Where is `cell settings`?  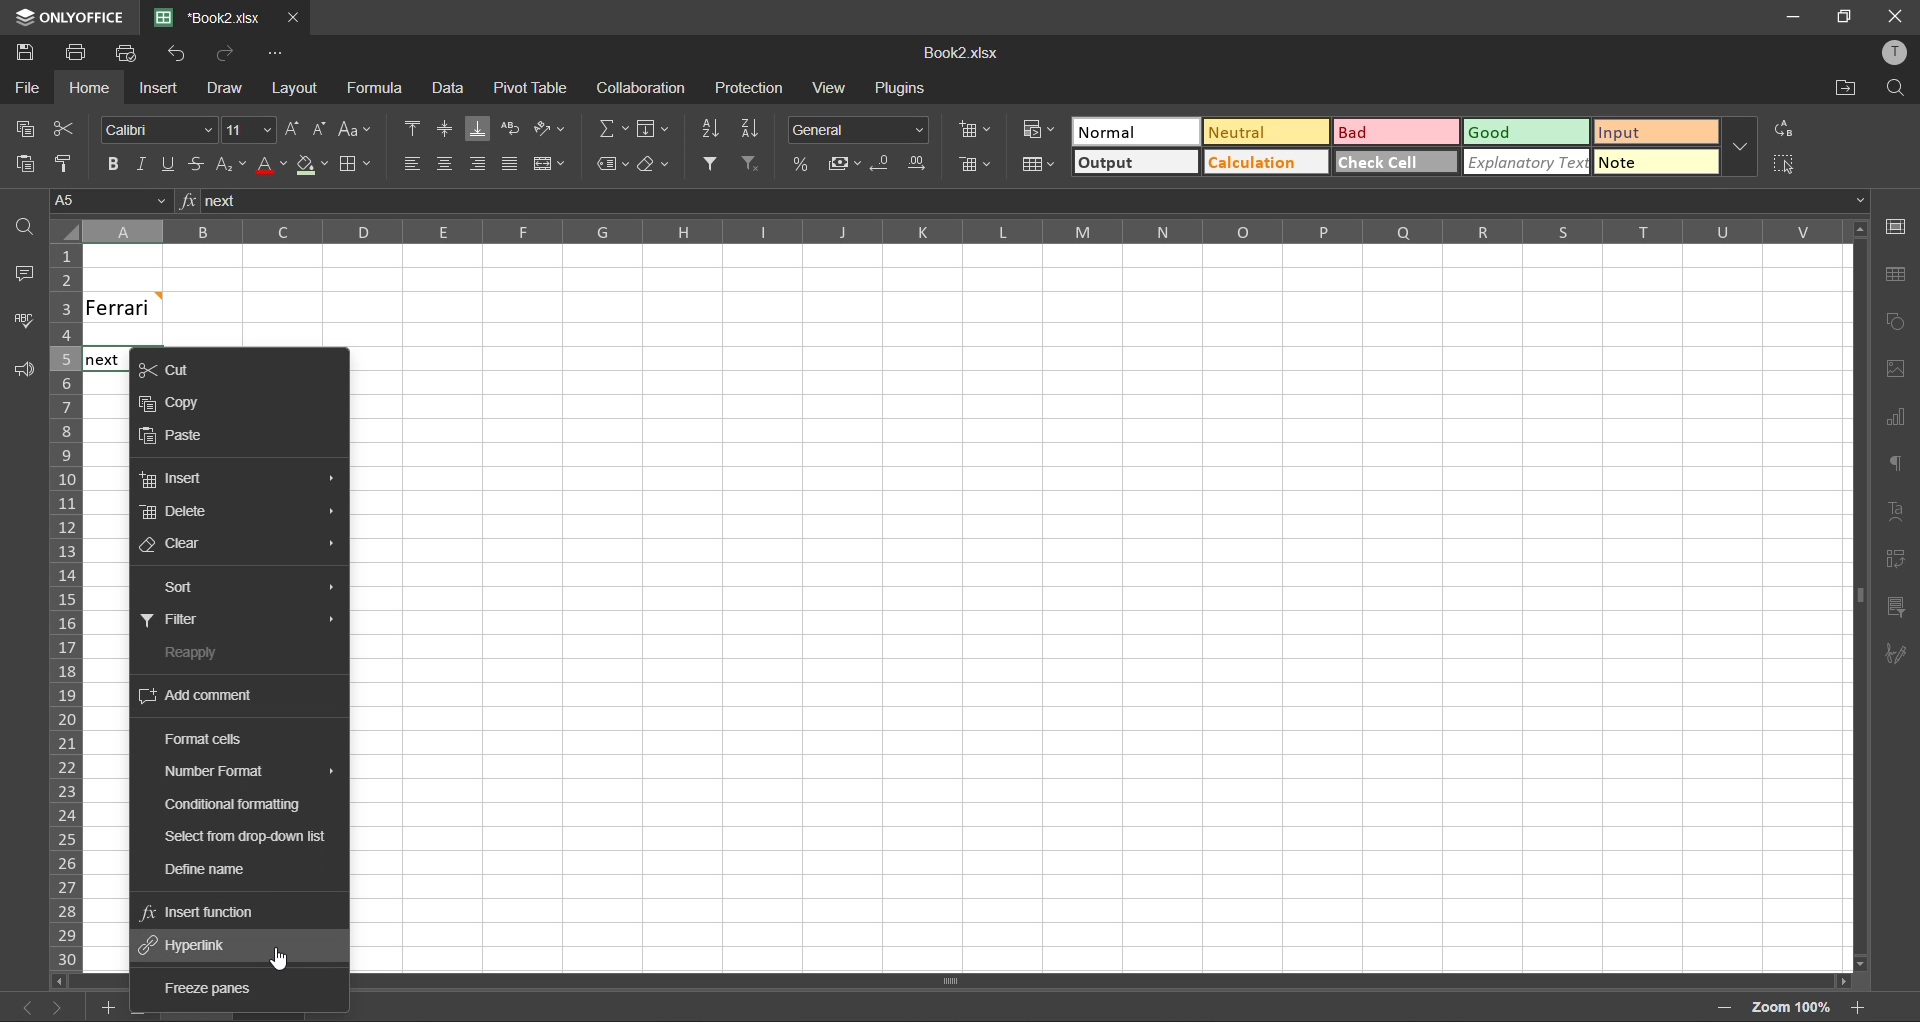 cell settings is located at coordinates (1896, 226).